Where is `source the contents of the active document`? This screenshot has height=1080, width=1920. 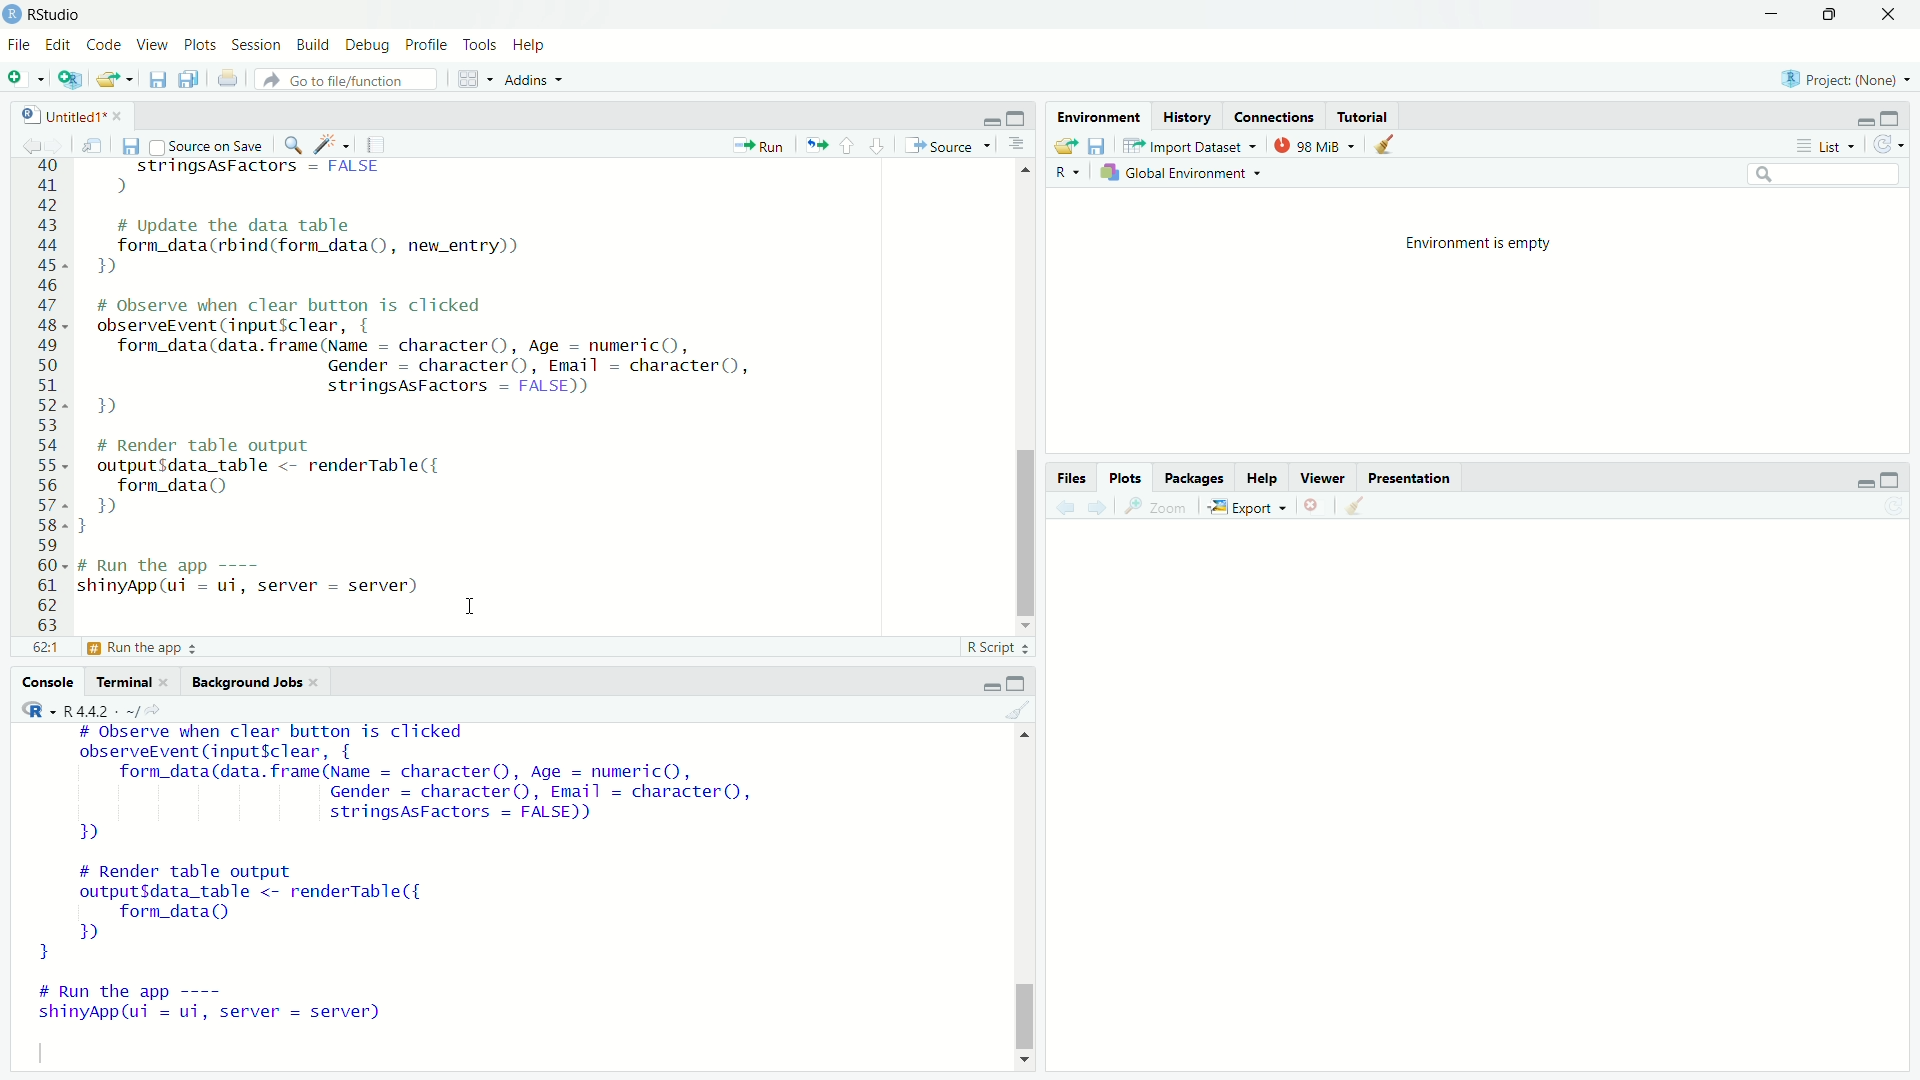 source the contents of the active document is located at coordinates (945, 146).